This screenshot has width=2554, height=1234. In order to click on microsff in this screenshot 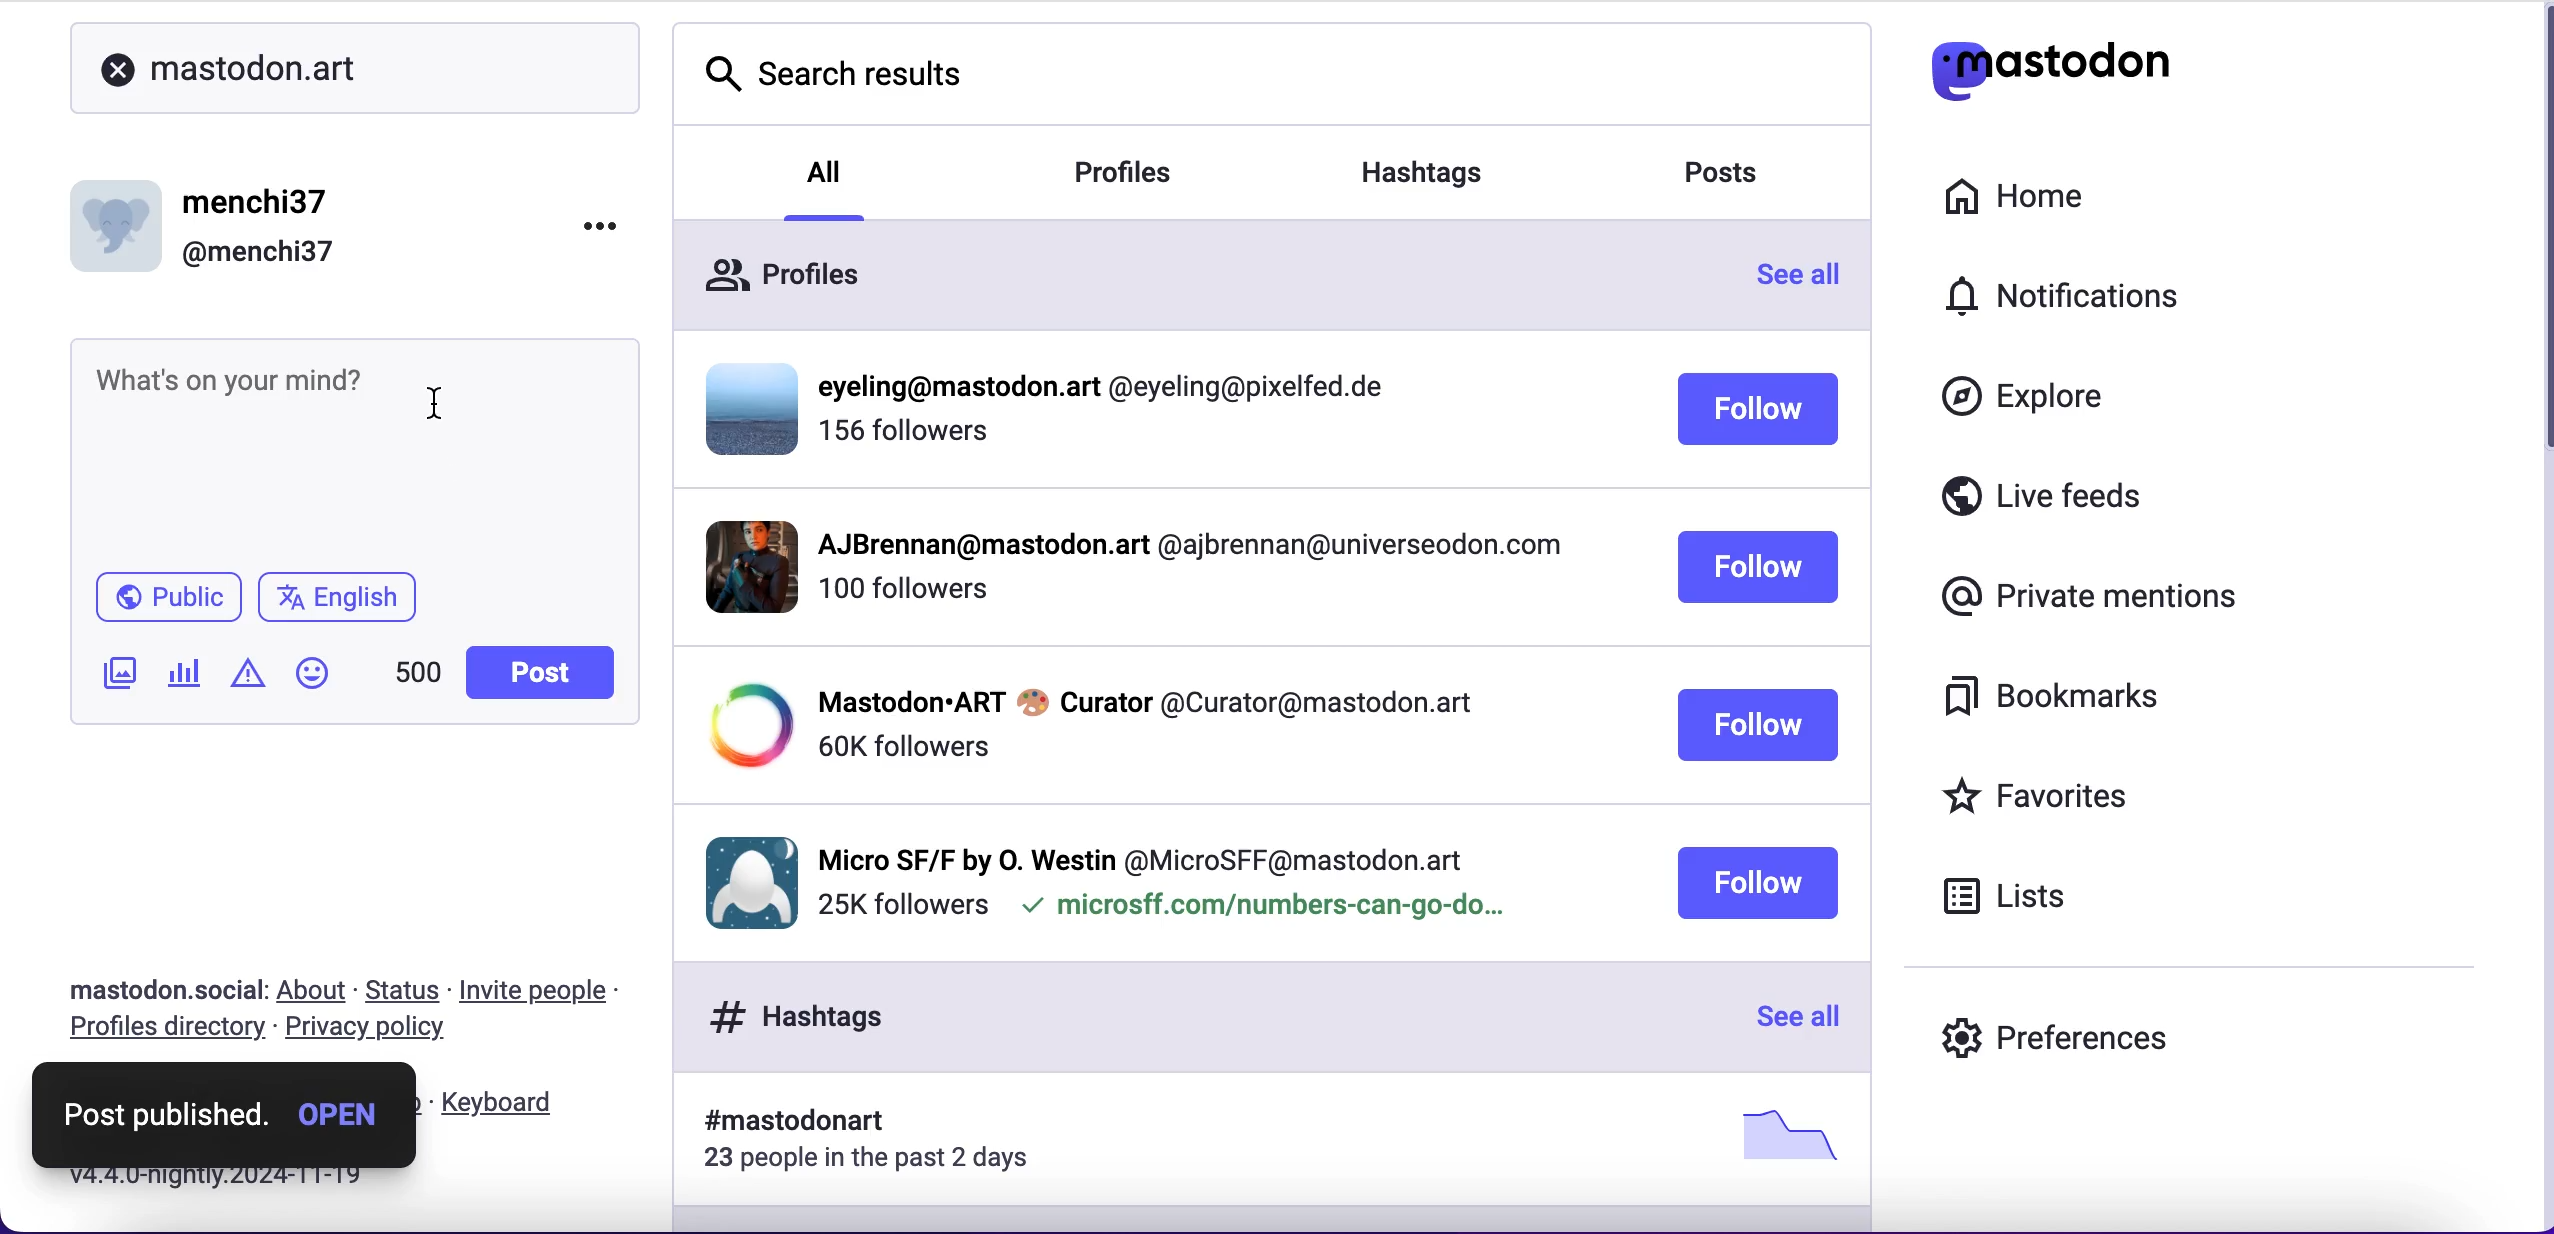, I will do `click(1260, 910)`.